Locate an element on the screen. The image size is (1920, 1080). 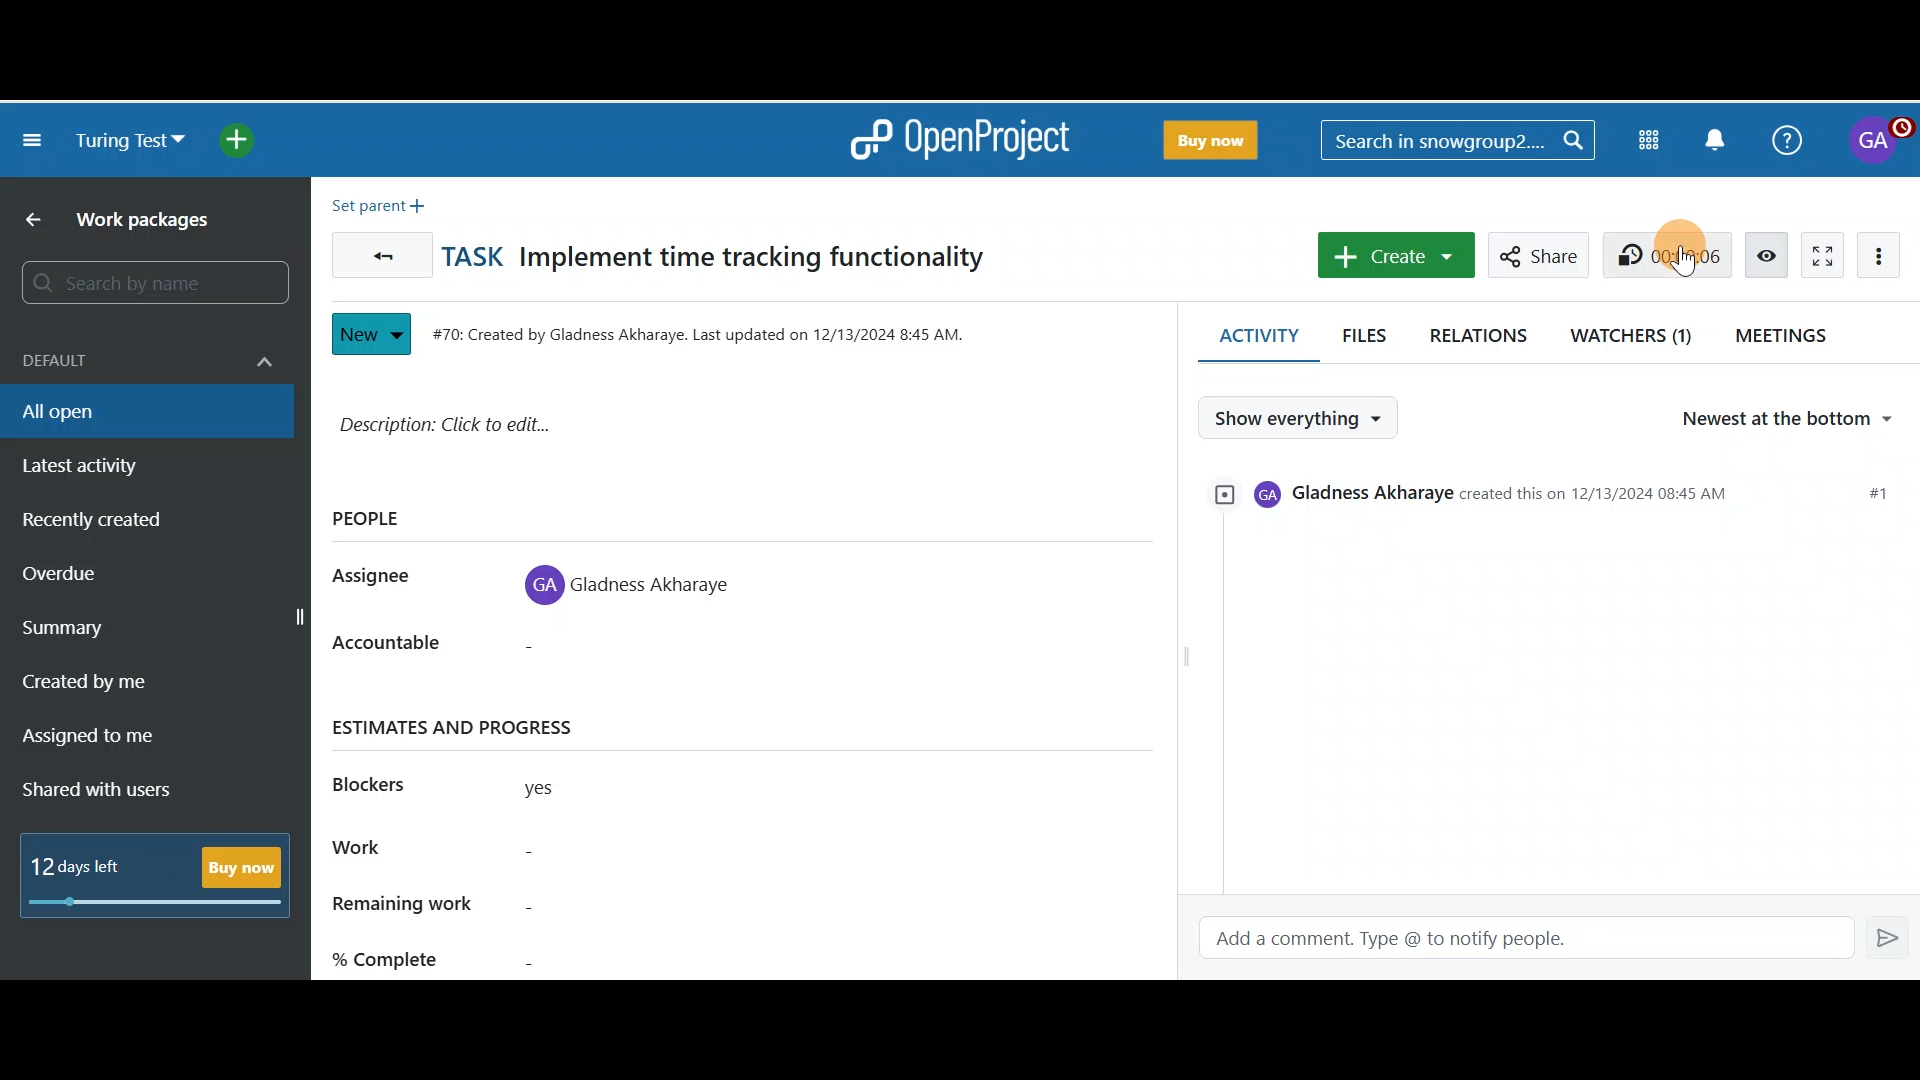
New is located at coordinates (371, 329).